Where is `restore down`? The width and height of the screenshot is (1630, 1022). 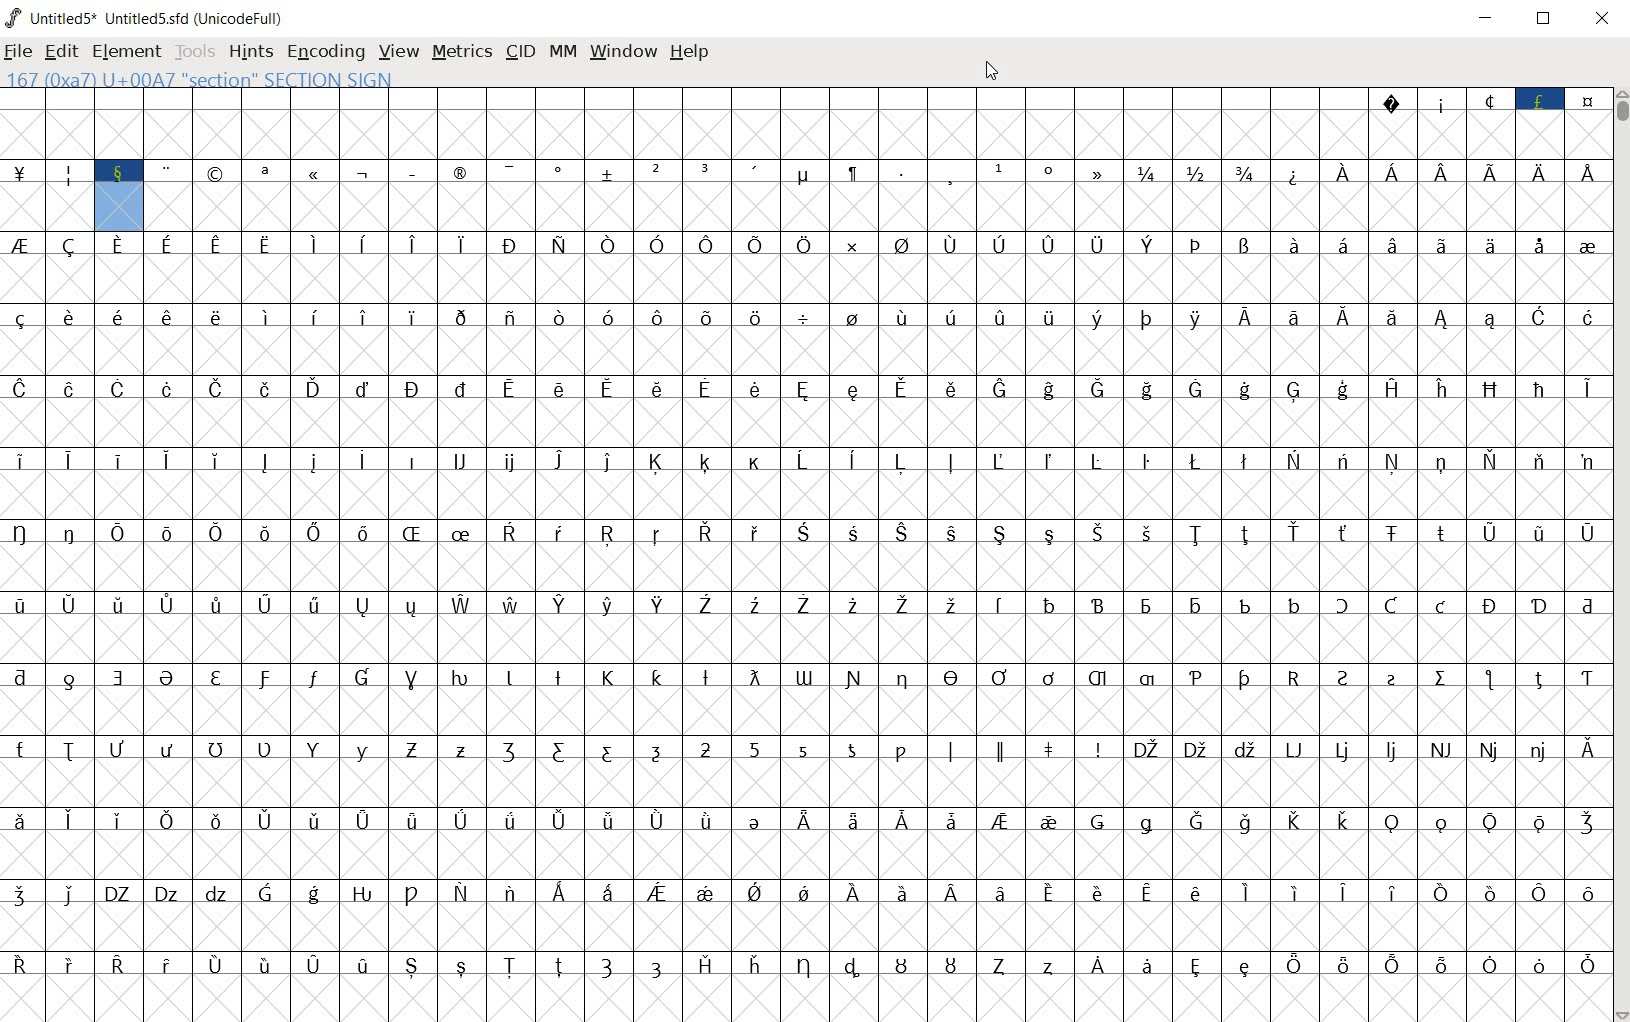
restore down is located at coordinates (1546, 19).